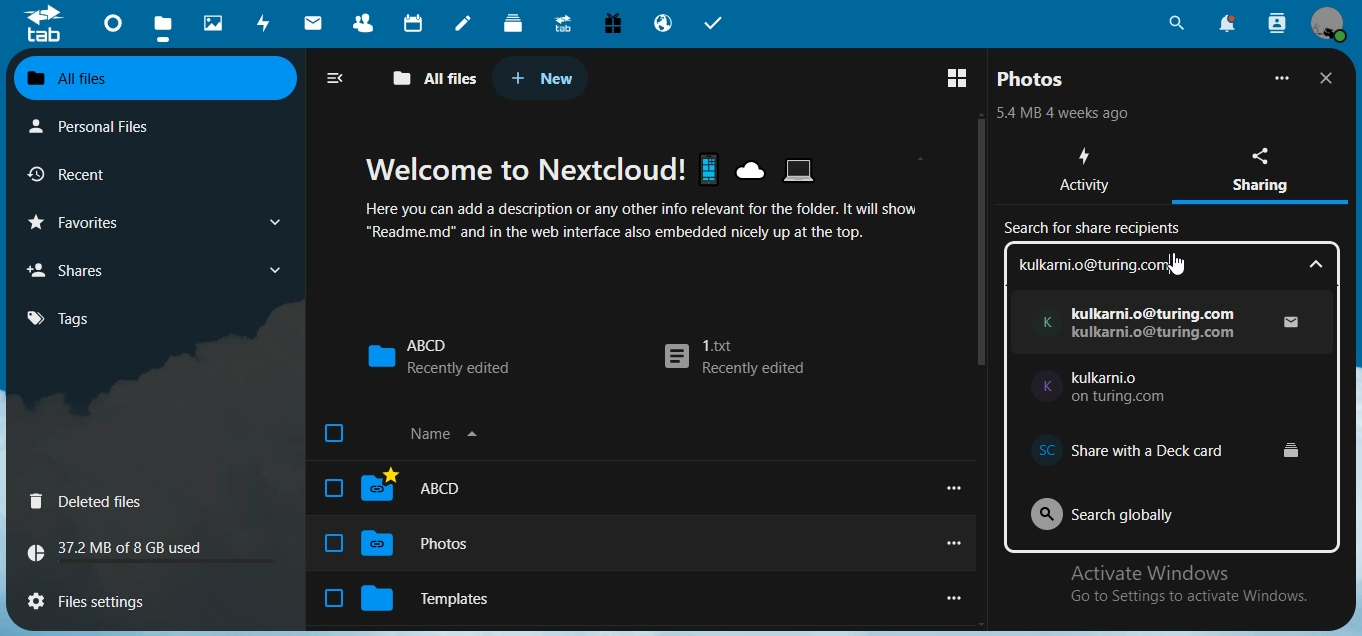 The width and height of the screenshot is (1362, 636). Describe the element at coordinates (154, 269) in the screenshot. I see `shares` at that location.